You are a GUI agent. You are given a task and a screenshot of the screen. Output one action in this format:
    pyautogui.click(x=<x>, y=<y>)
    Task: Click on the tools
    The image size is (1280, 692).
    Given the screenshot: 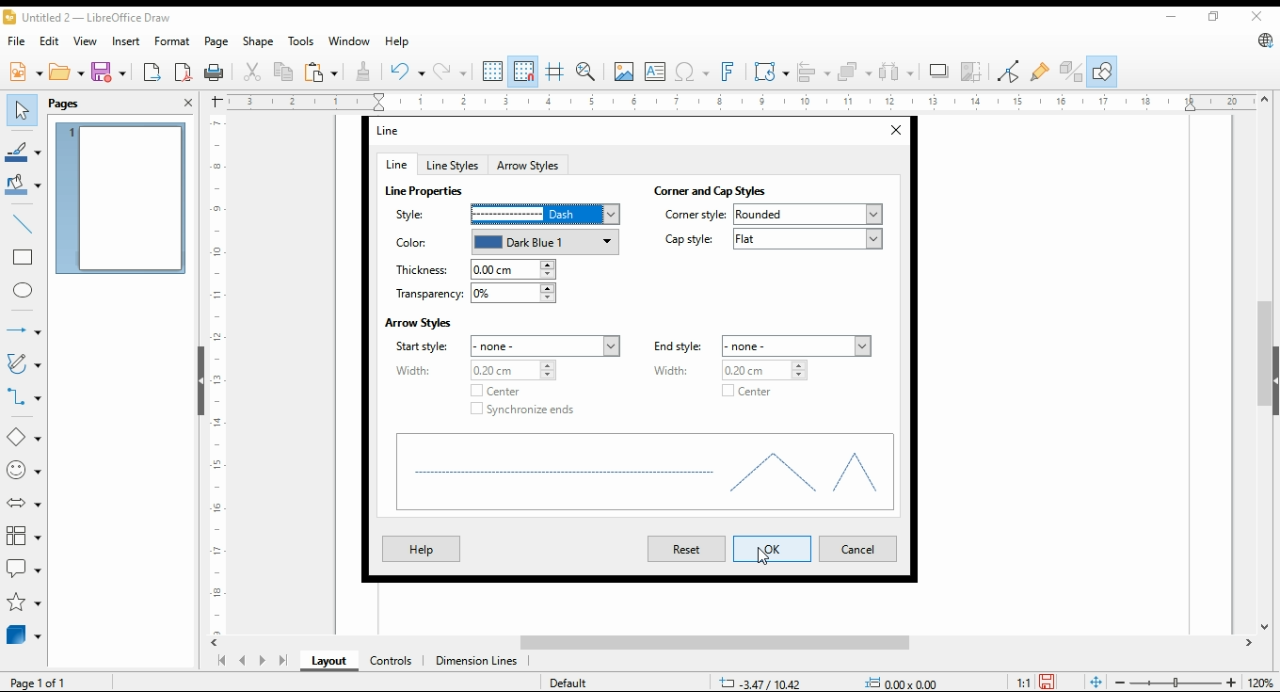 What is the action you would take?
    pyautogui.click(x=300, y=41)
    